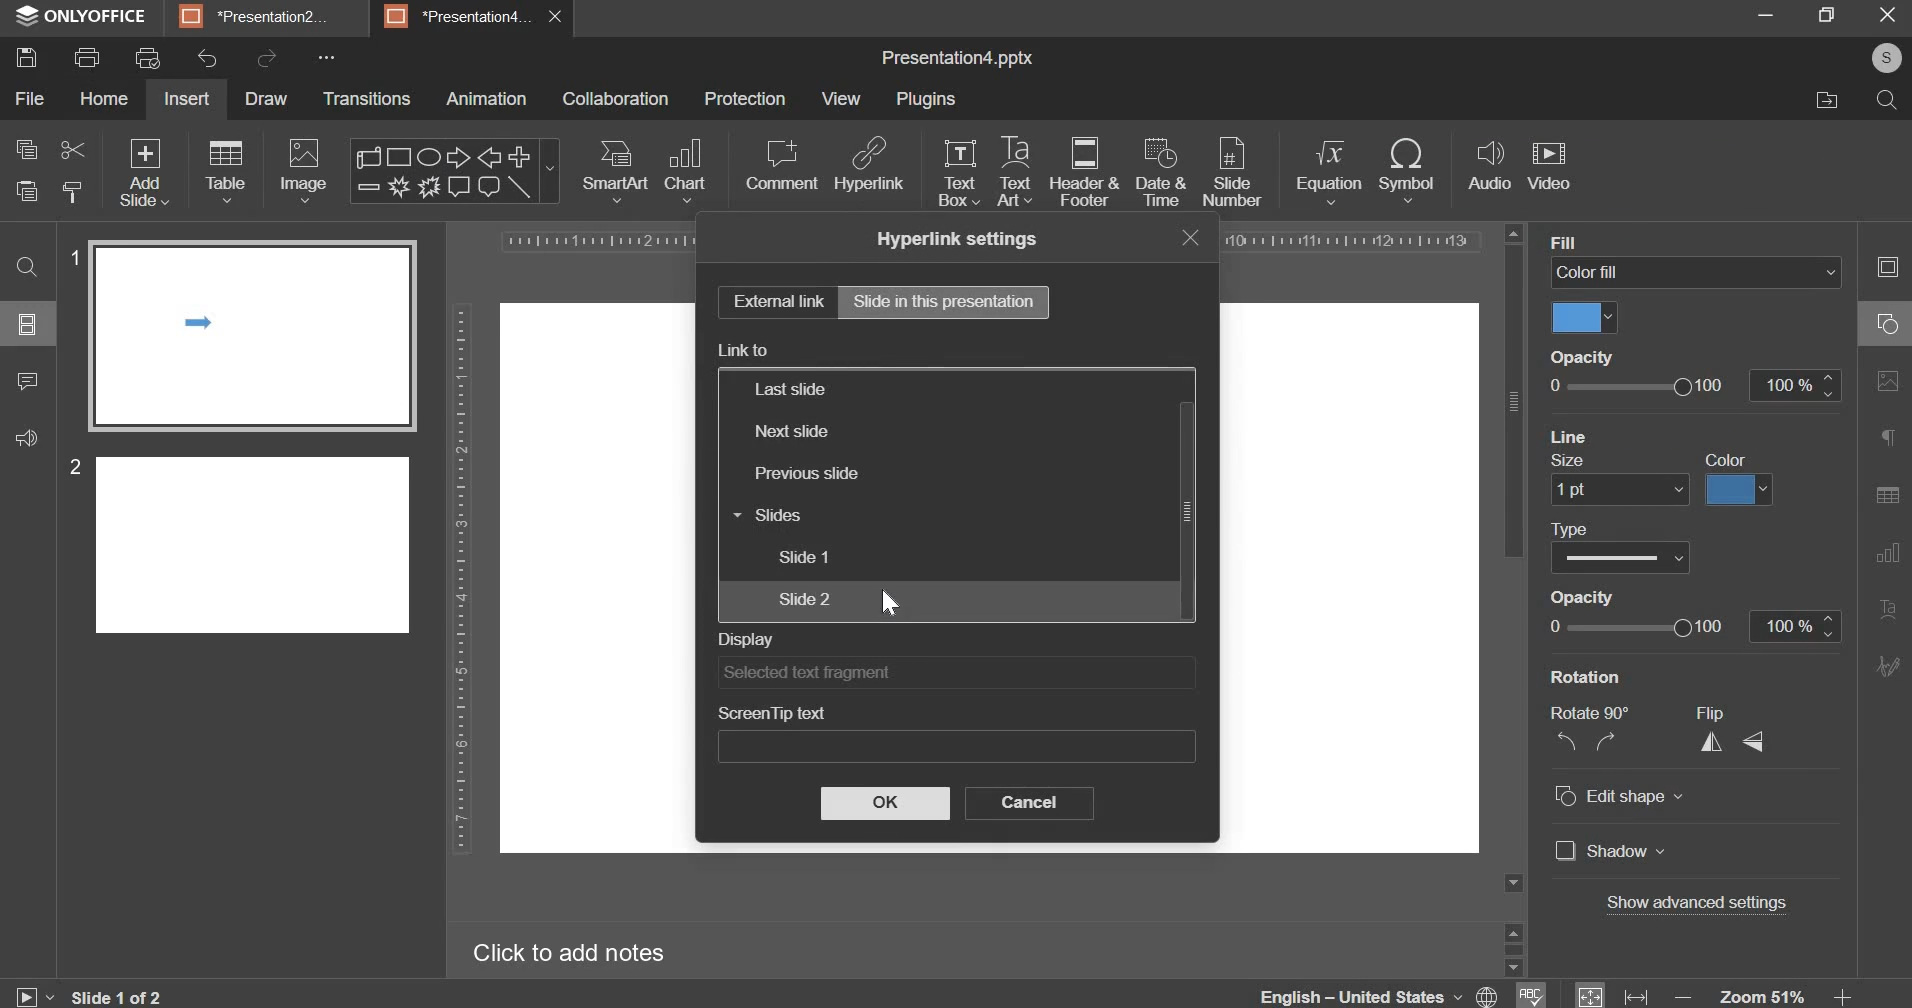  Describe the element at coordinates (90, 57) in the screenshot. I see `print` at that location.